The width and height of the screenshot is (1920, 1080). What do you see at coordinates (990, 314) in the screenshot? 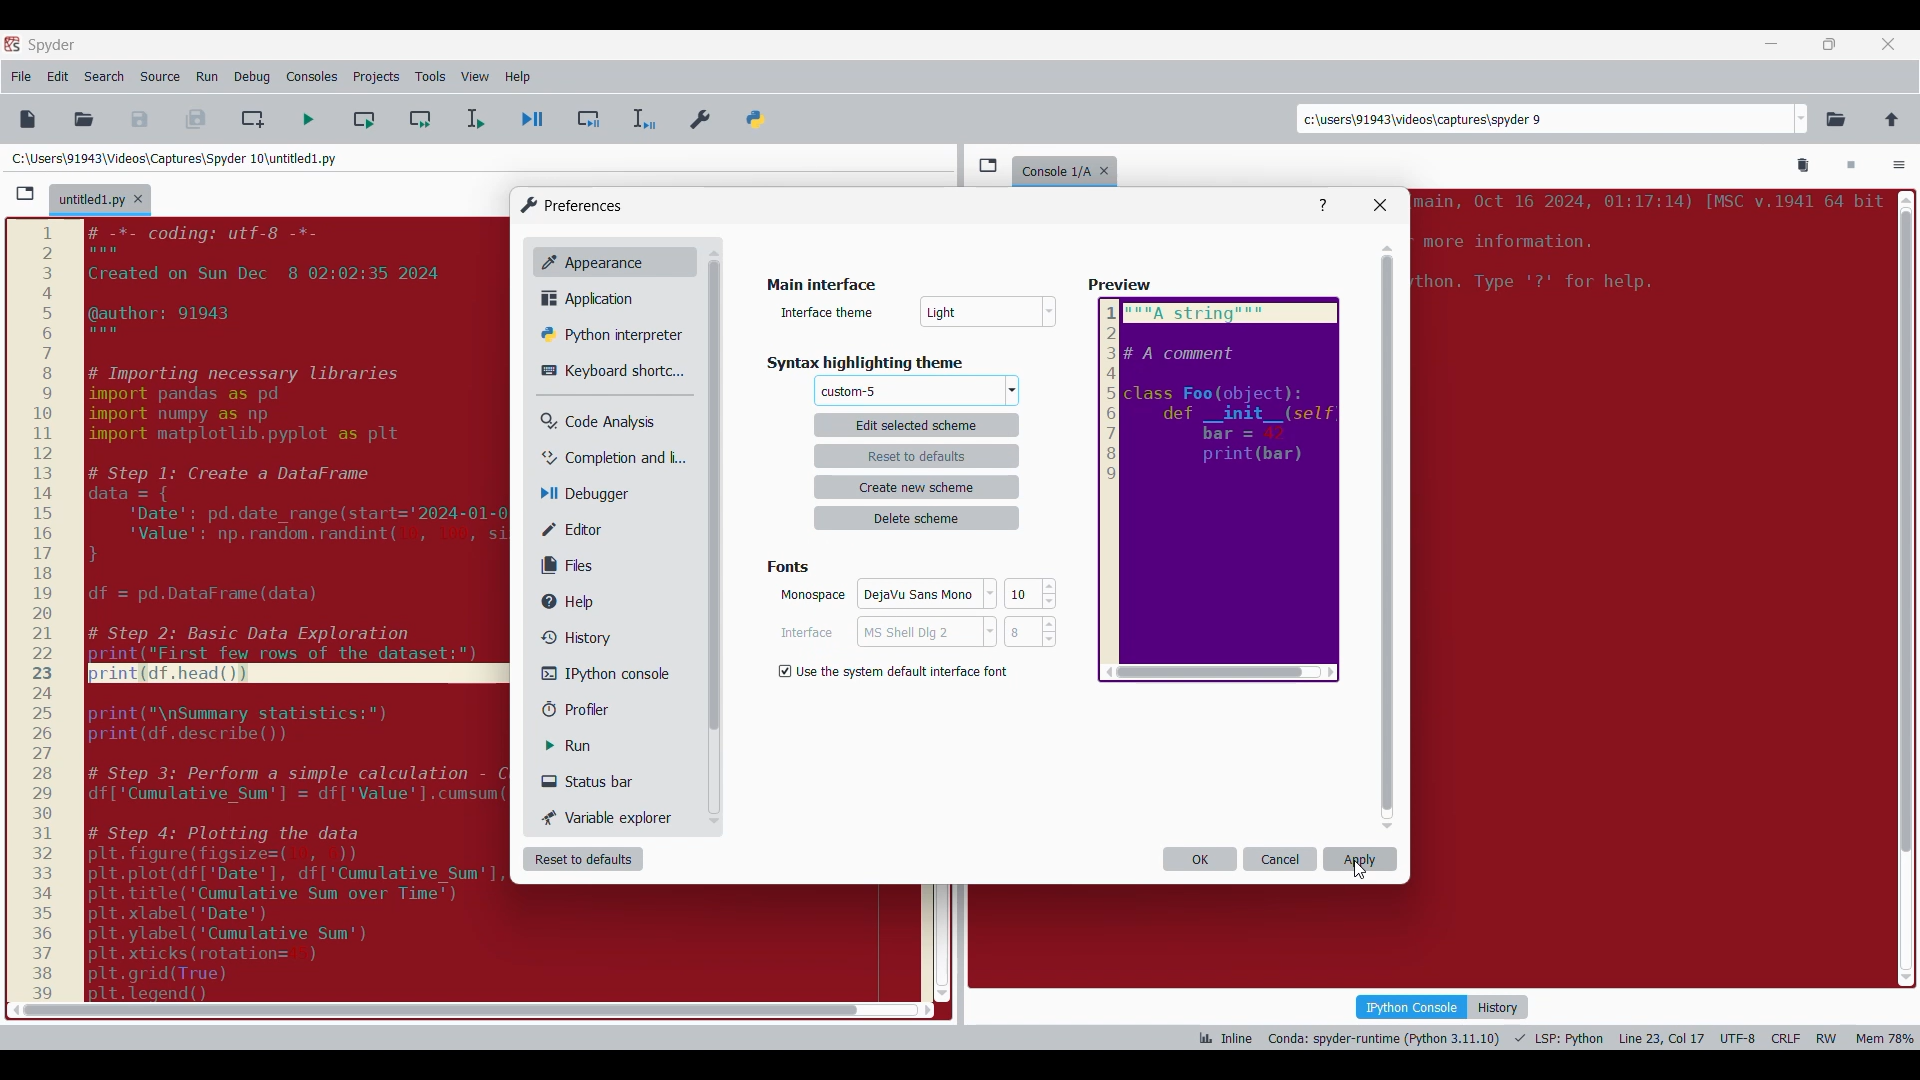
I see `` at bounding box center [990, 314].